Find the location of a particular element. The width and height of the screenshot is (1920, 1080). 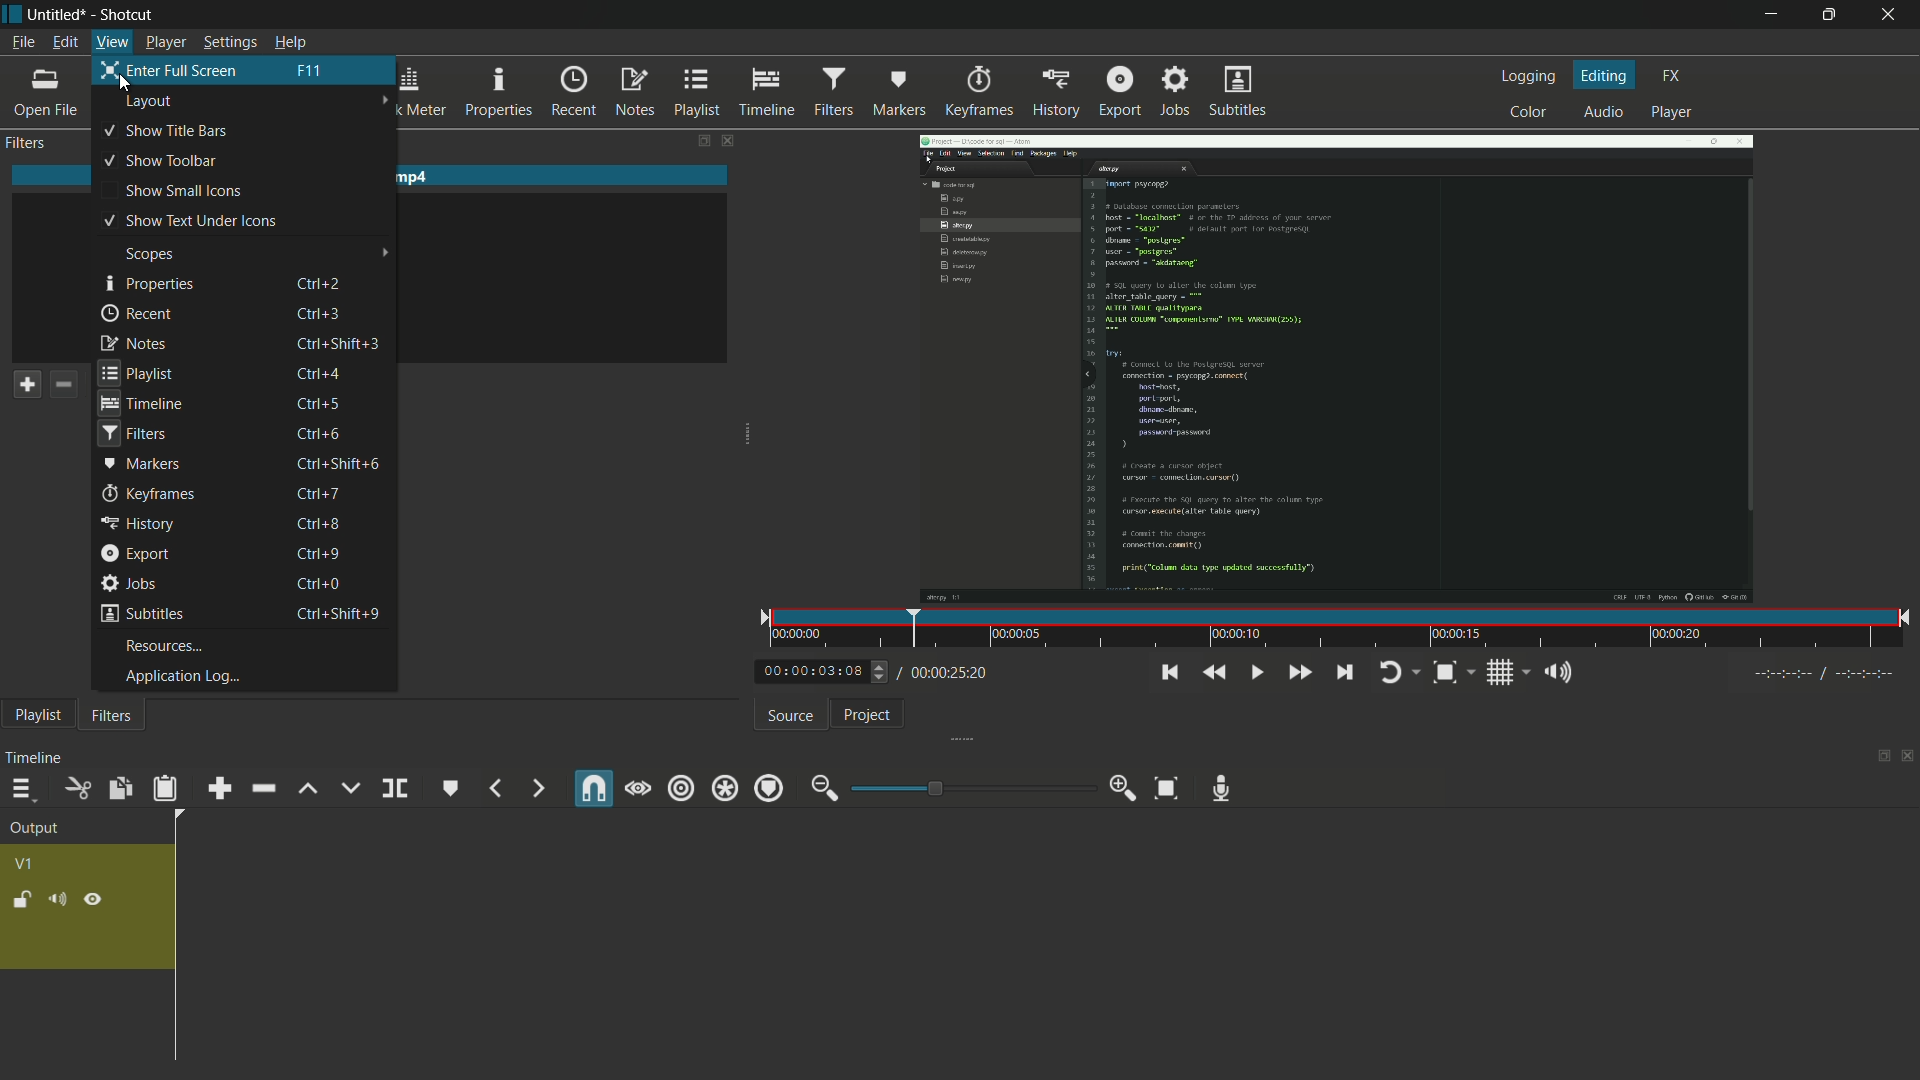

notes is located at coordinates (632, 91).